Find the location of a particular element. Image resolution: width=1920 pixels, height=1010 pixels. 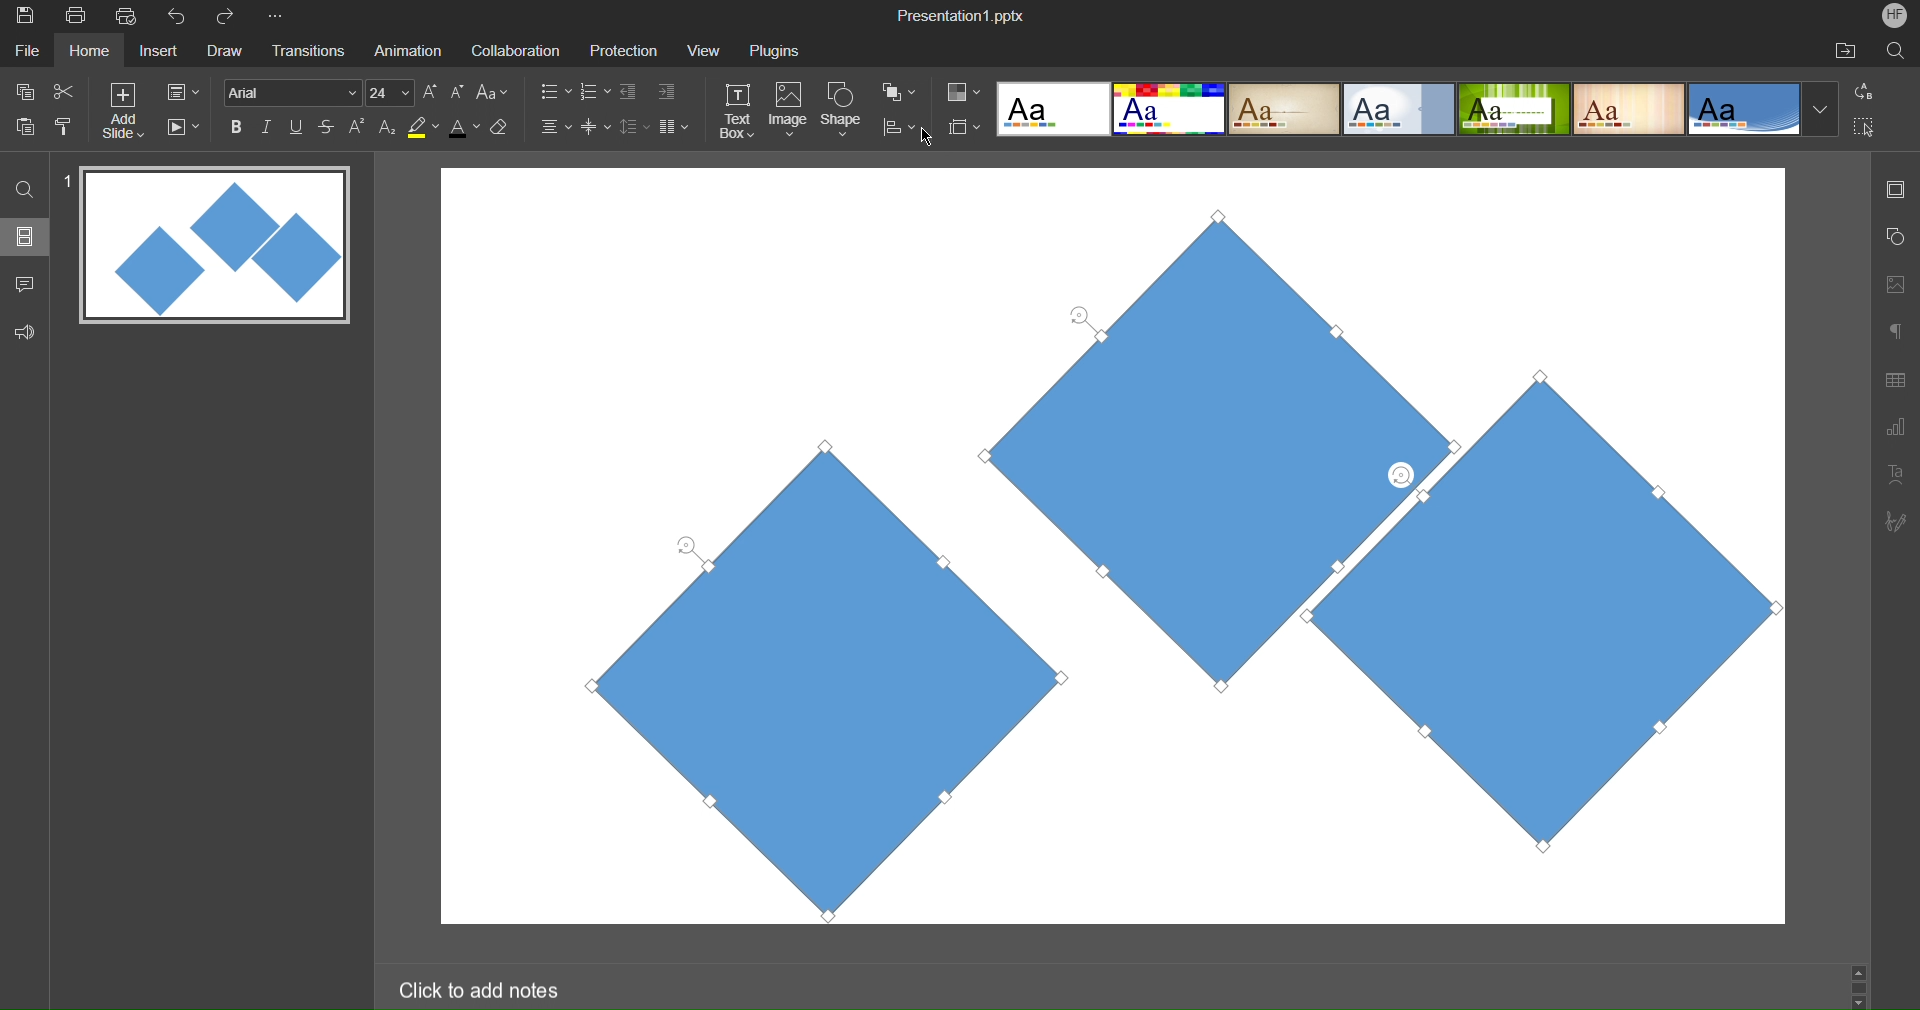

Animation is located at coordinates (406, 50).